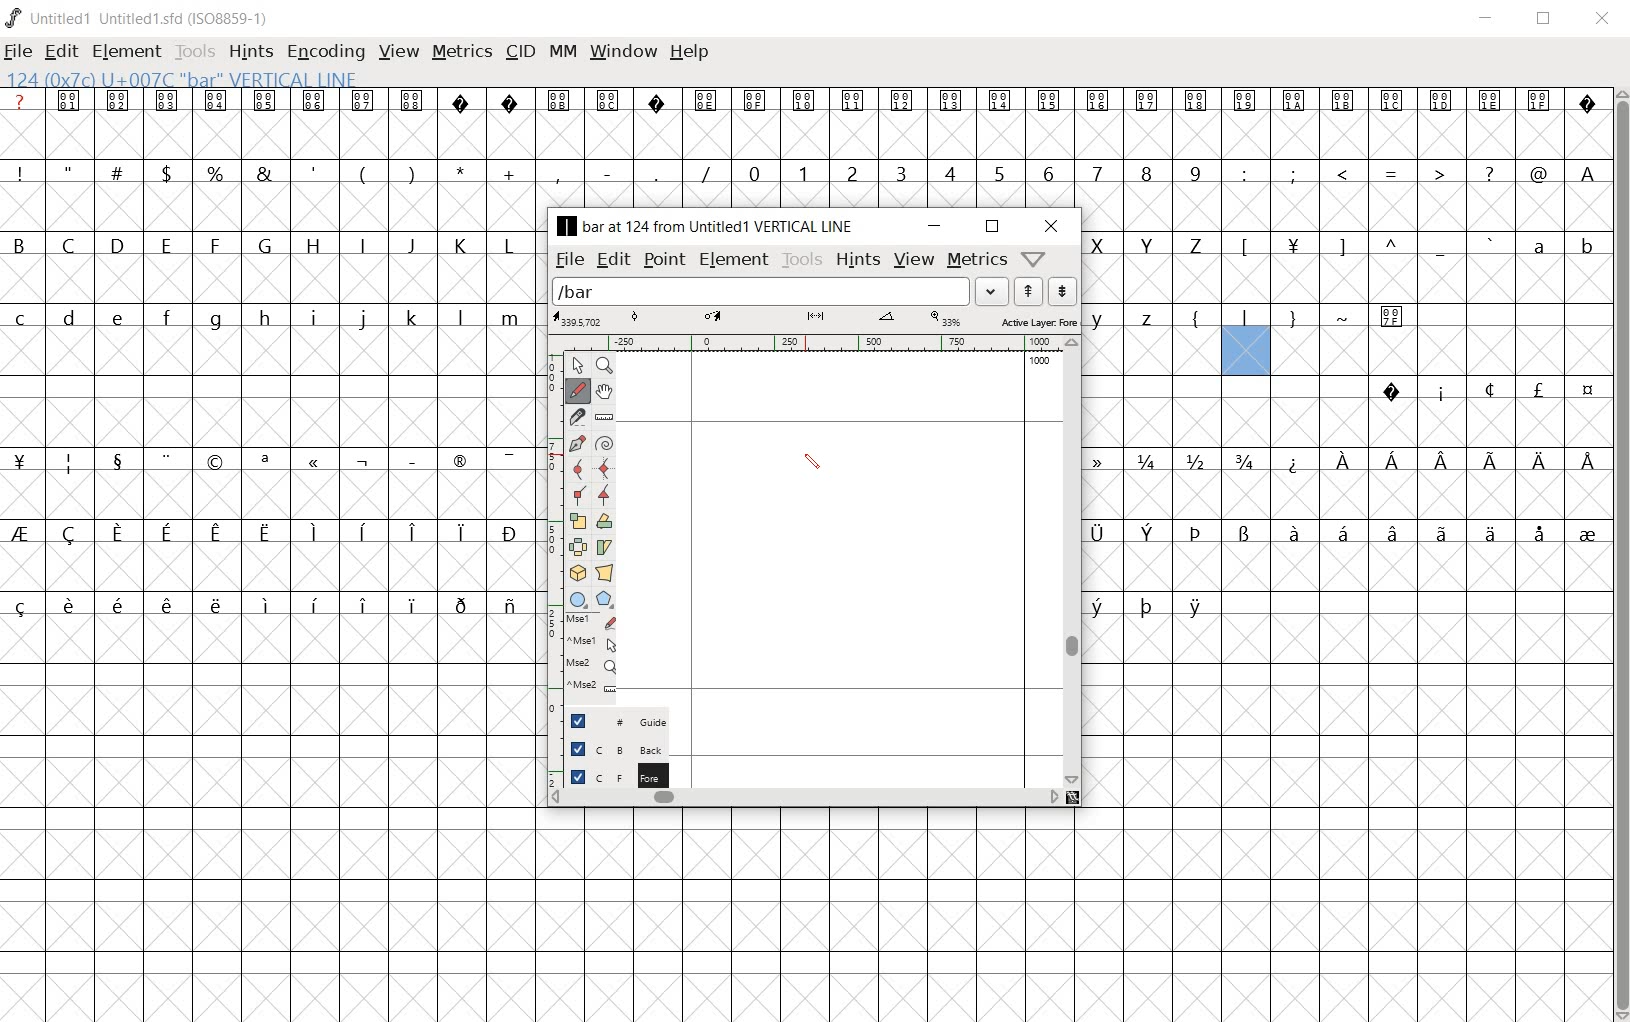 The width and height of the screenshot is (1630, 1022). Describe the element at coordinates (1070, 560) in the screenshot. I see `scrollbar` at that location.